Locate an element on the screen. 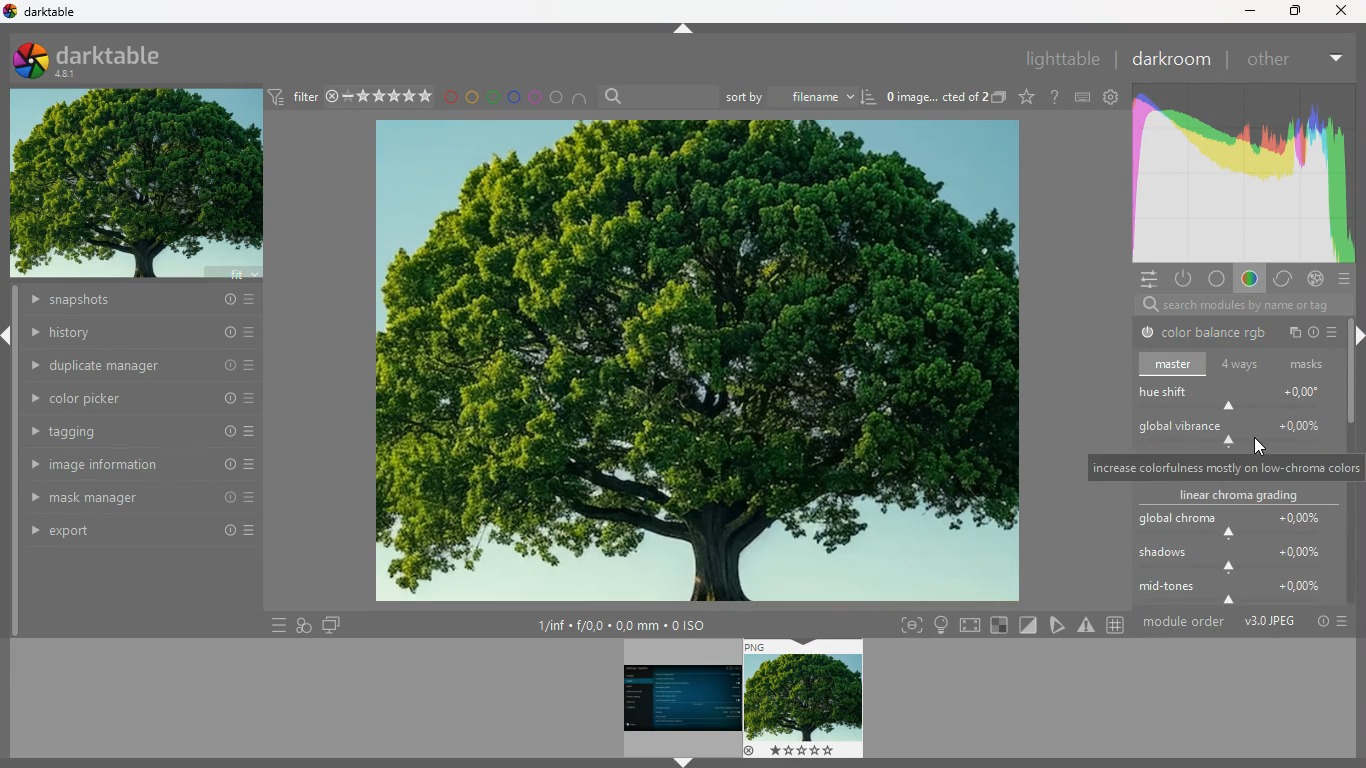 This screenshot has width=1366, height=768. color is located at coordinates (1247, 281).